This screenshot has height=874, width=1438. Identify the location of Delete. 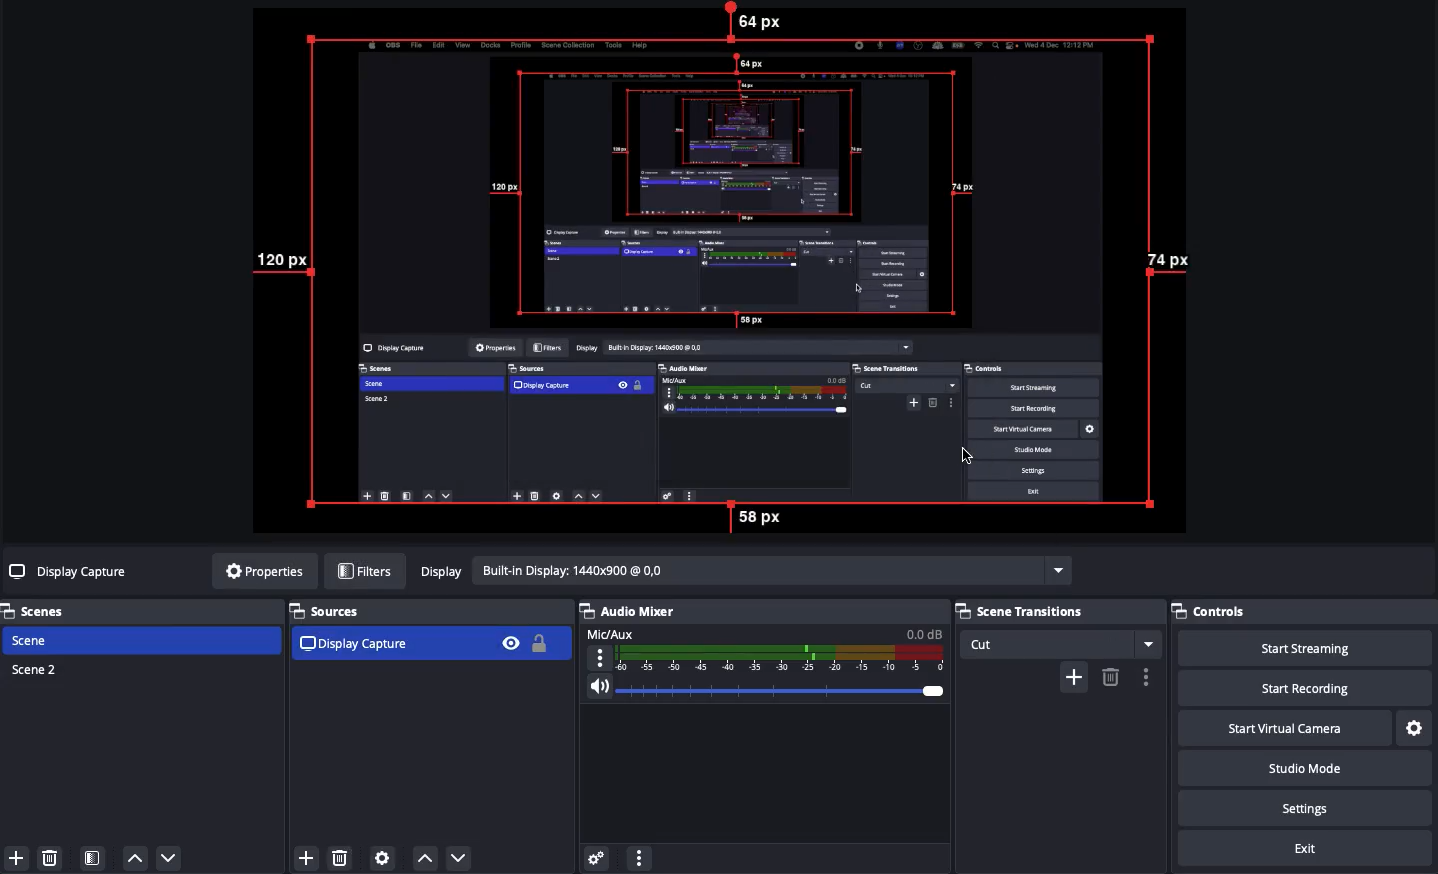
(1110, 677).